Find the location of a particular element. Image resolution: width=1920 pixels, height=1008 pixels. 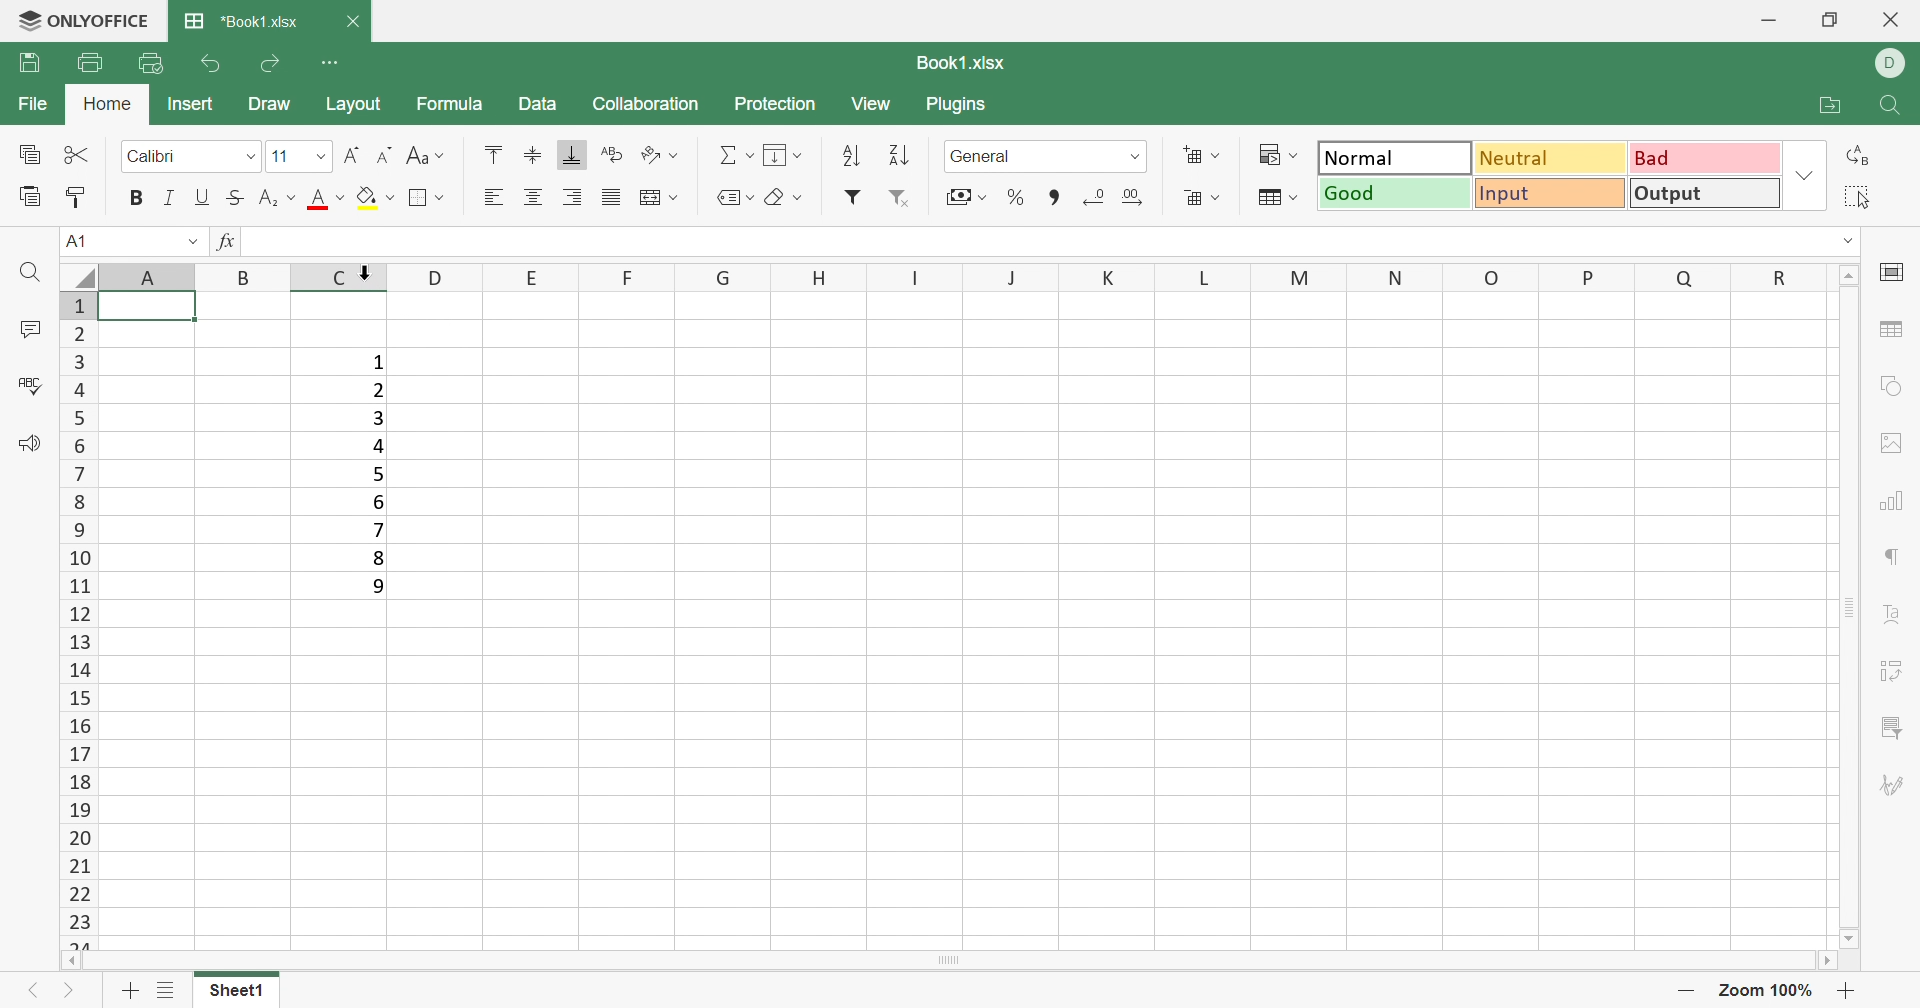

L is located at coordinates (1201, 279).